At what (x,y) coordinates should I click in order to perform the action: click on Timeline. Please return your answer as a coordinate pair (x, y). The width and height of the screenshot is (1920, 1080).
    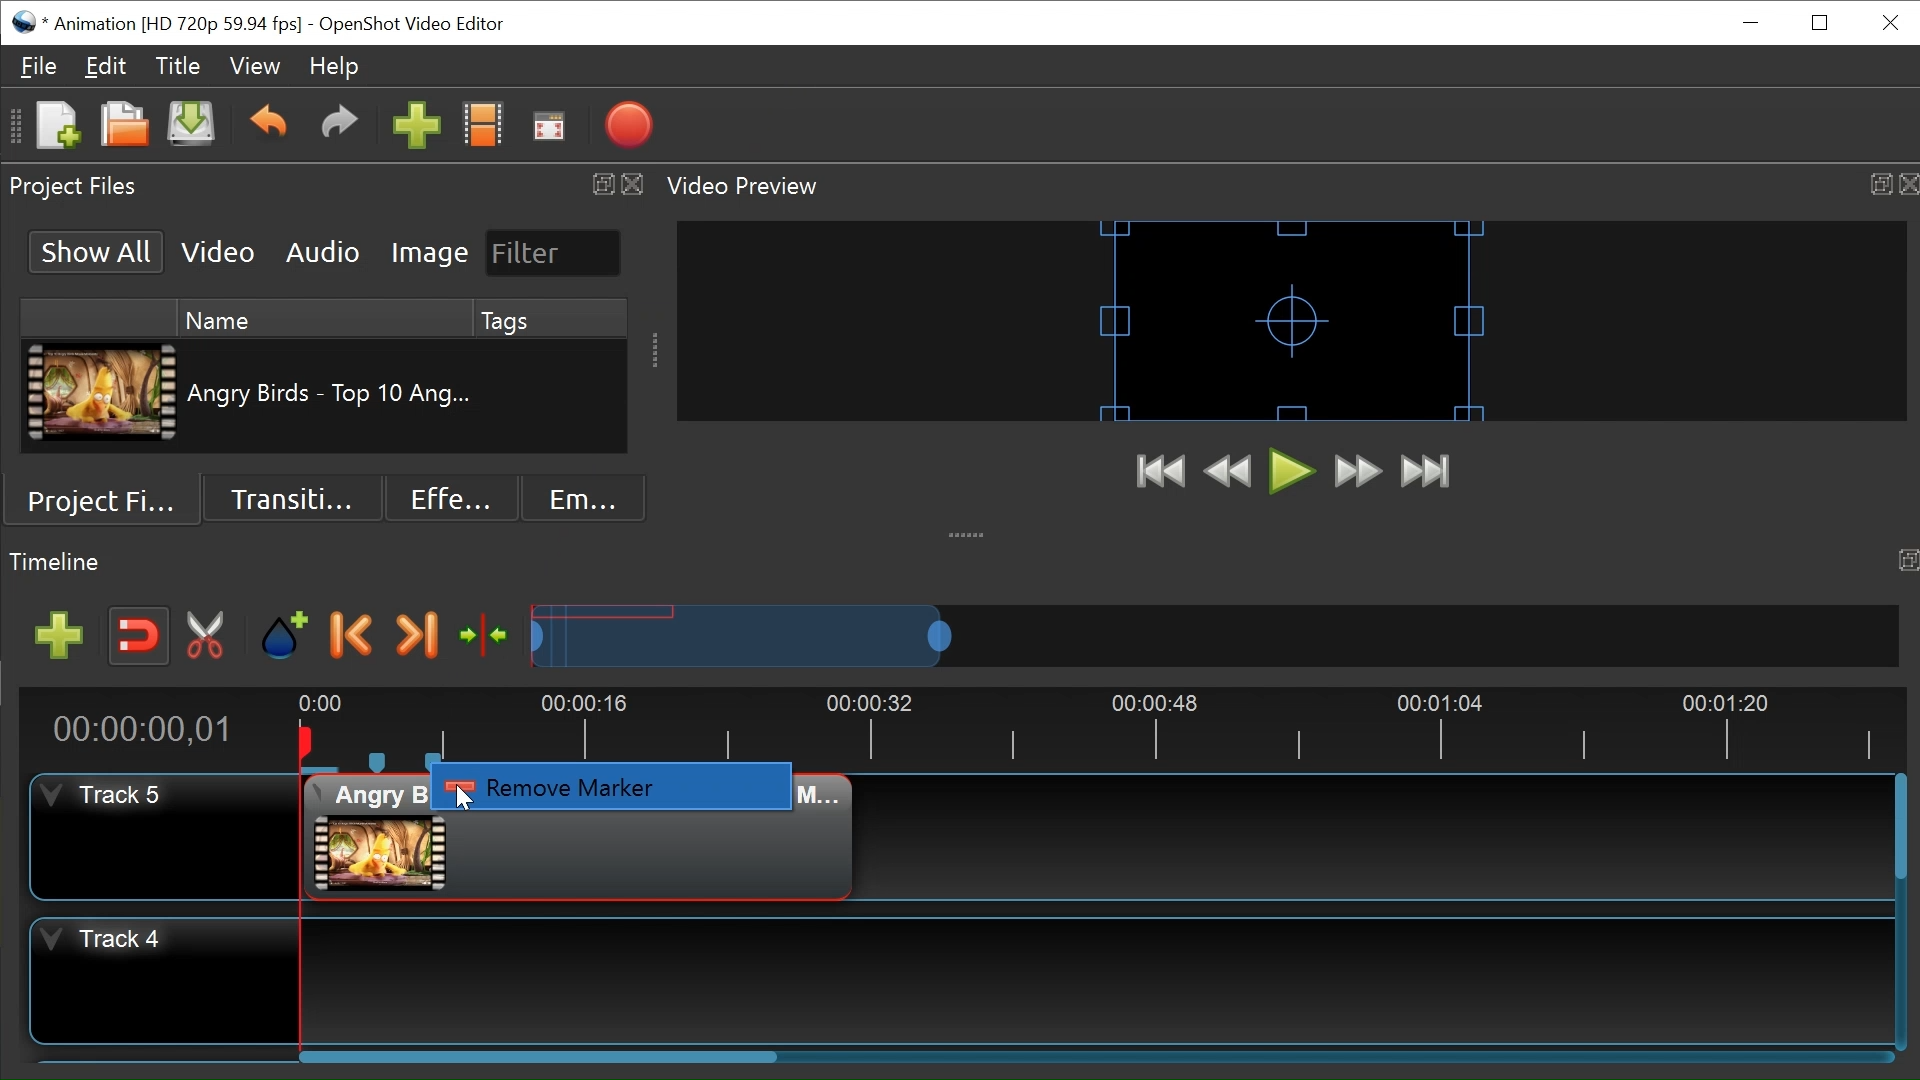
    Looking at the image, I should click on (1094, 718).